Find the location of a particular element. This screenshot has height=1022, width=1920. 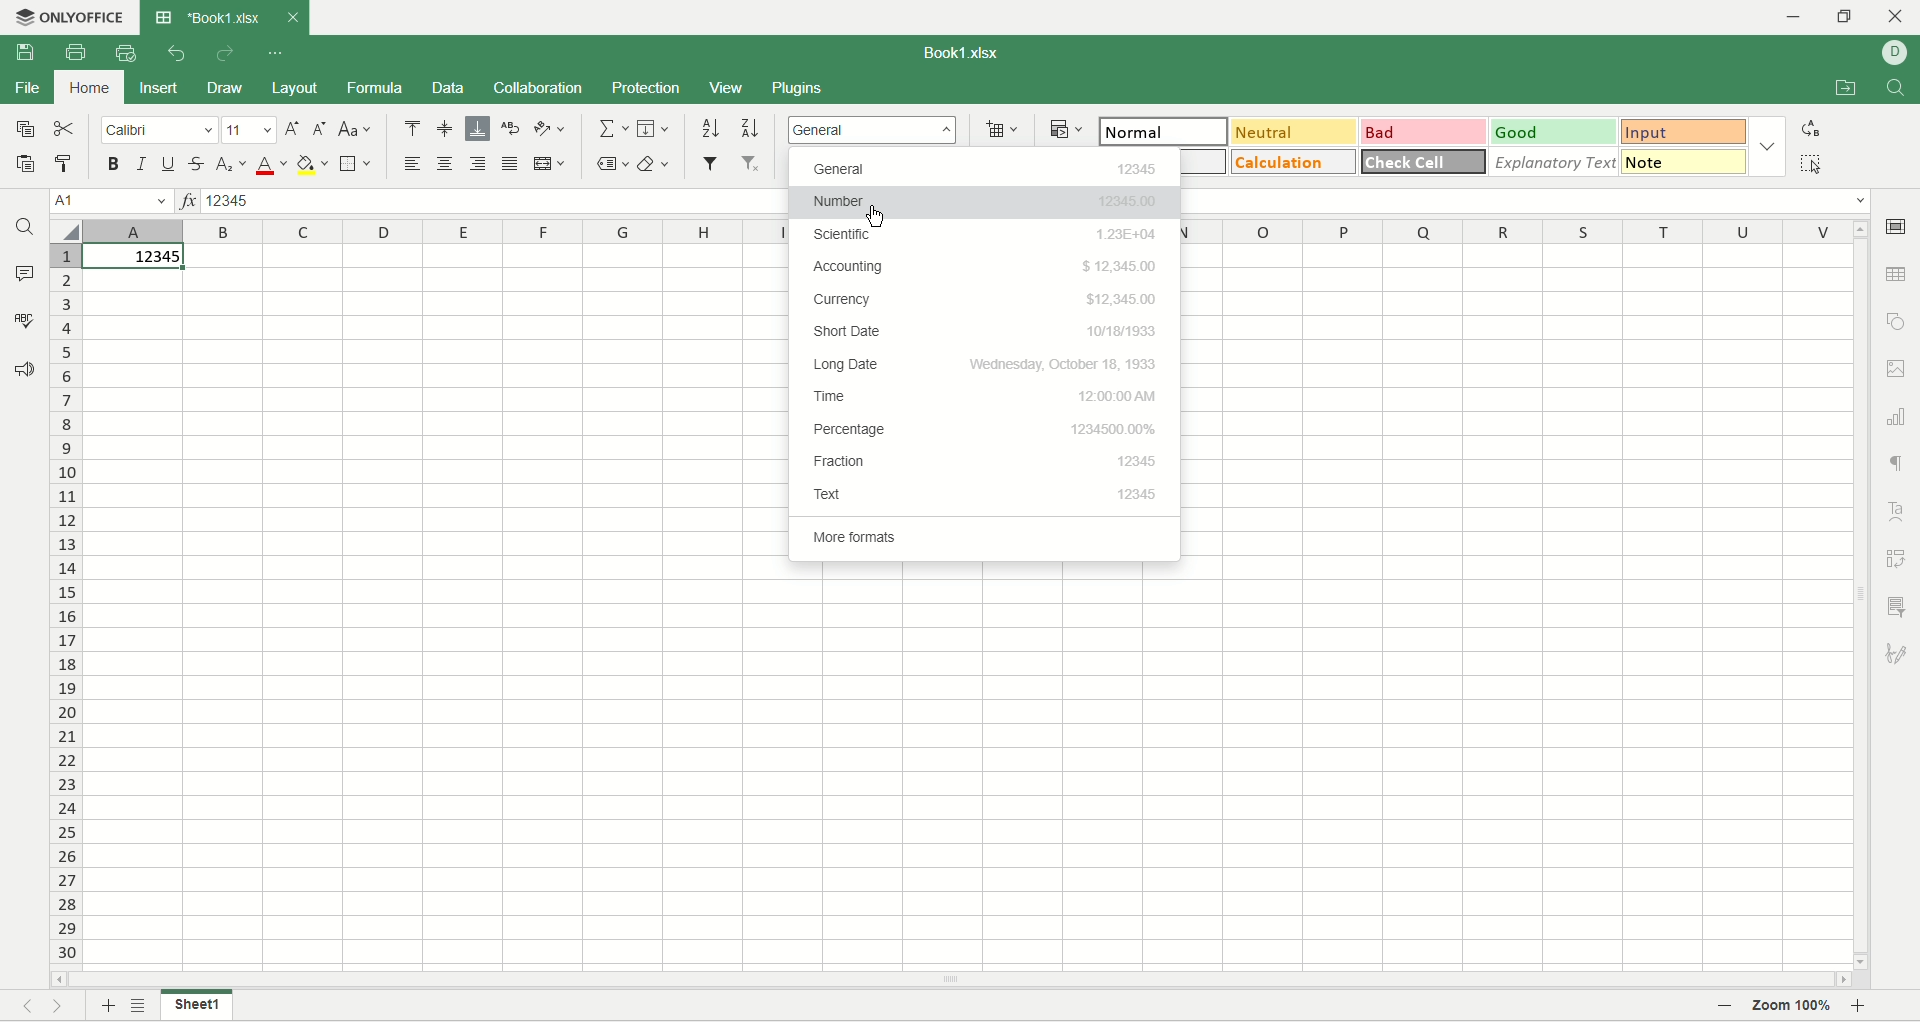

cut is located at coordinates (64, 127).